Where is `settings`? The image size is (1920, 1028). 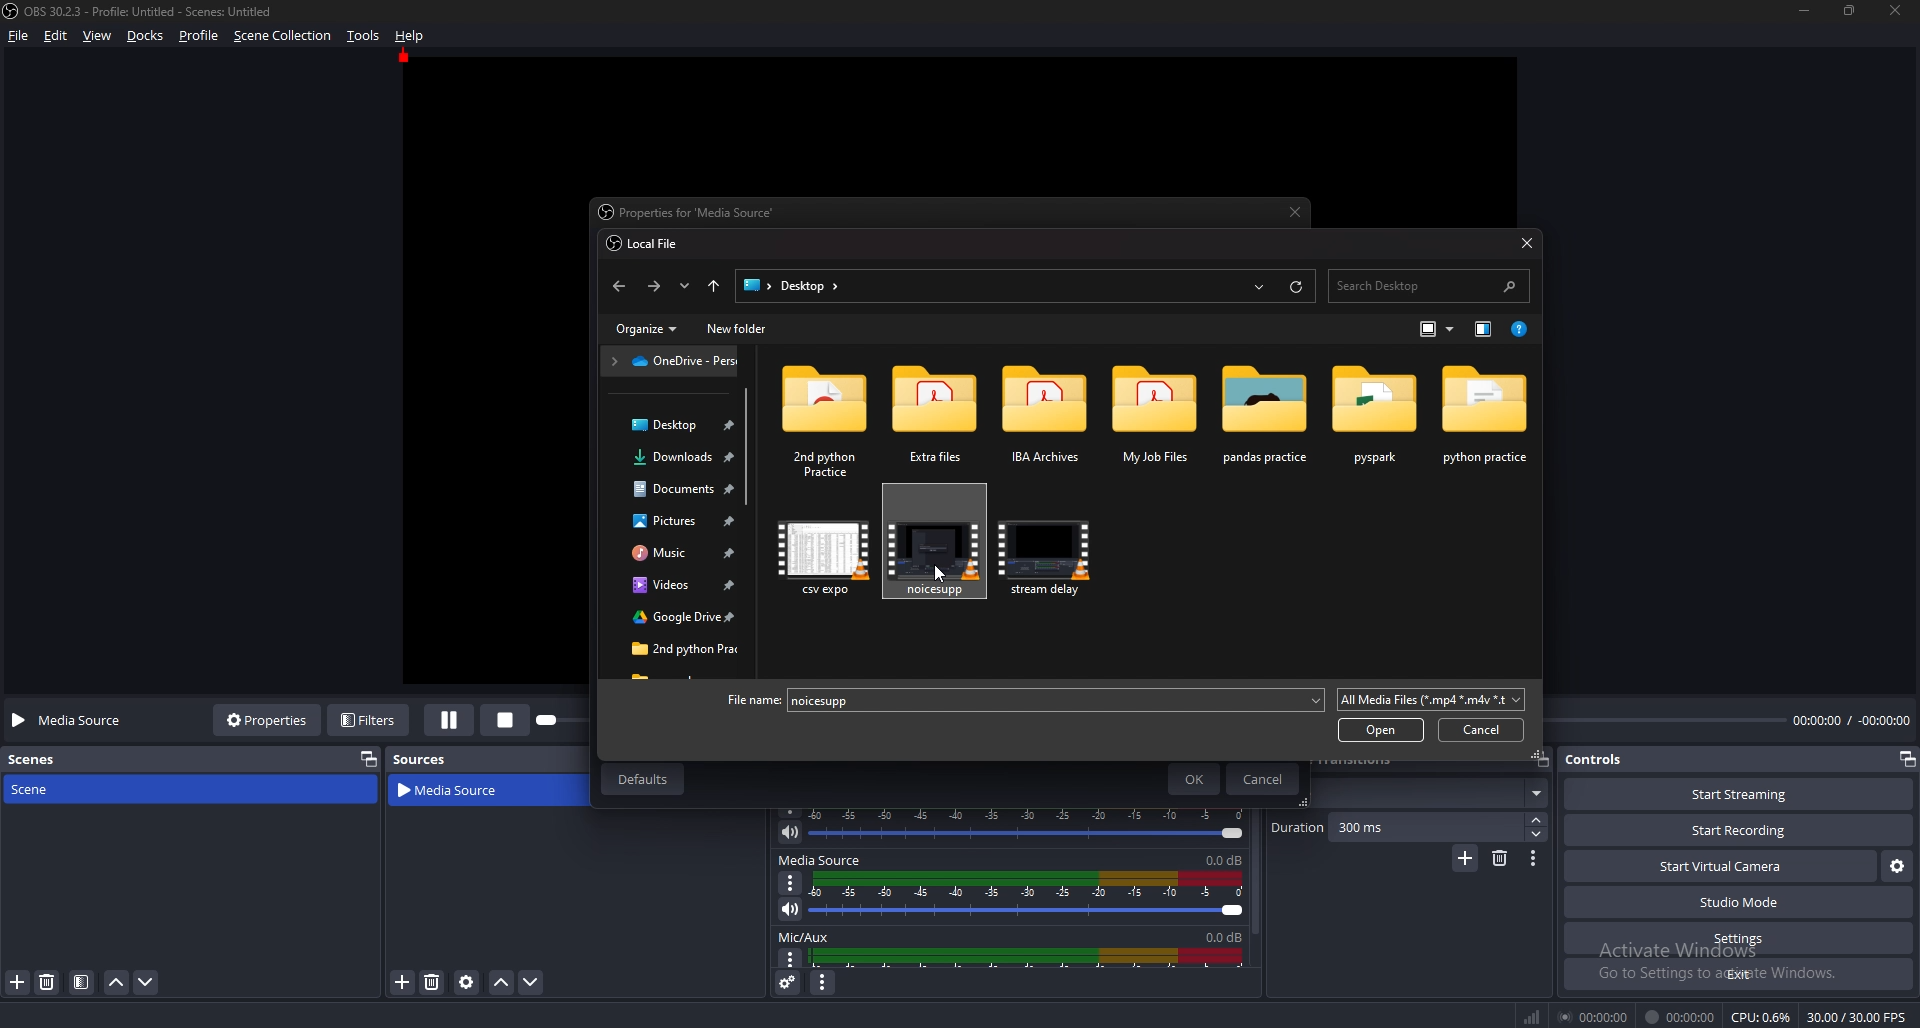
settings is located at coordinates (1736, 939).